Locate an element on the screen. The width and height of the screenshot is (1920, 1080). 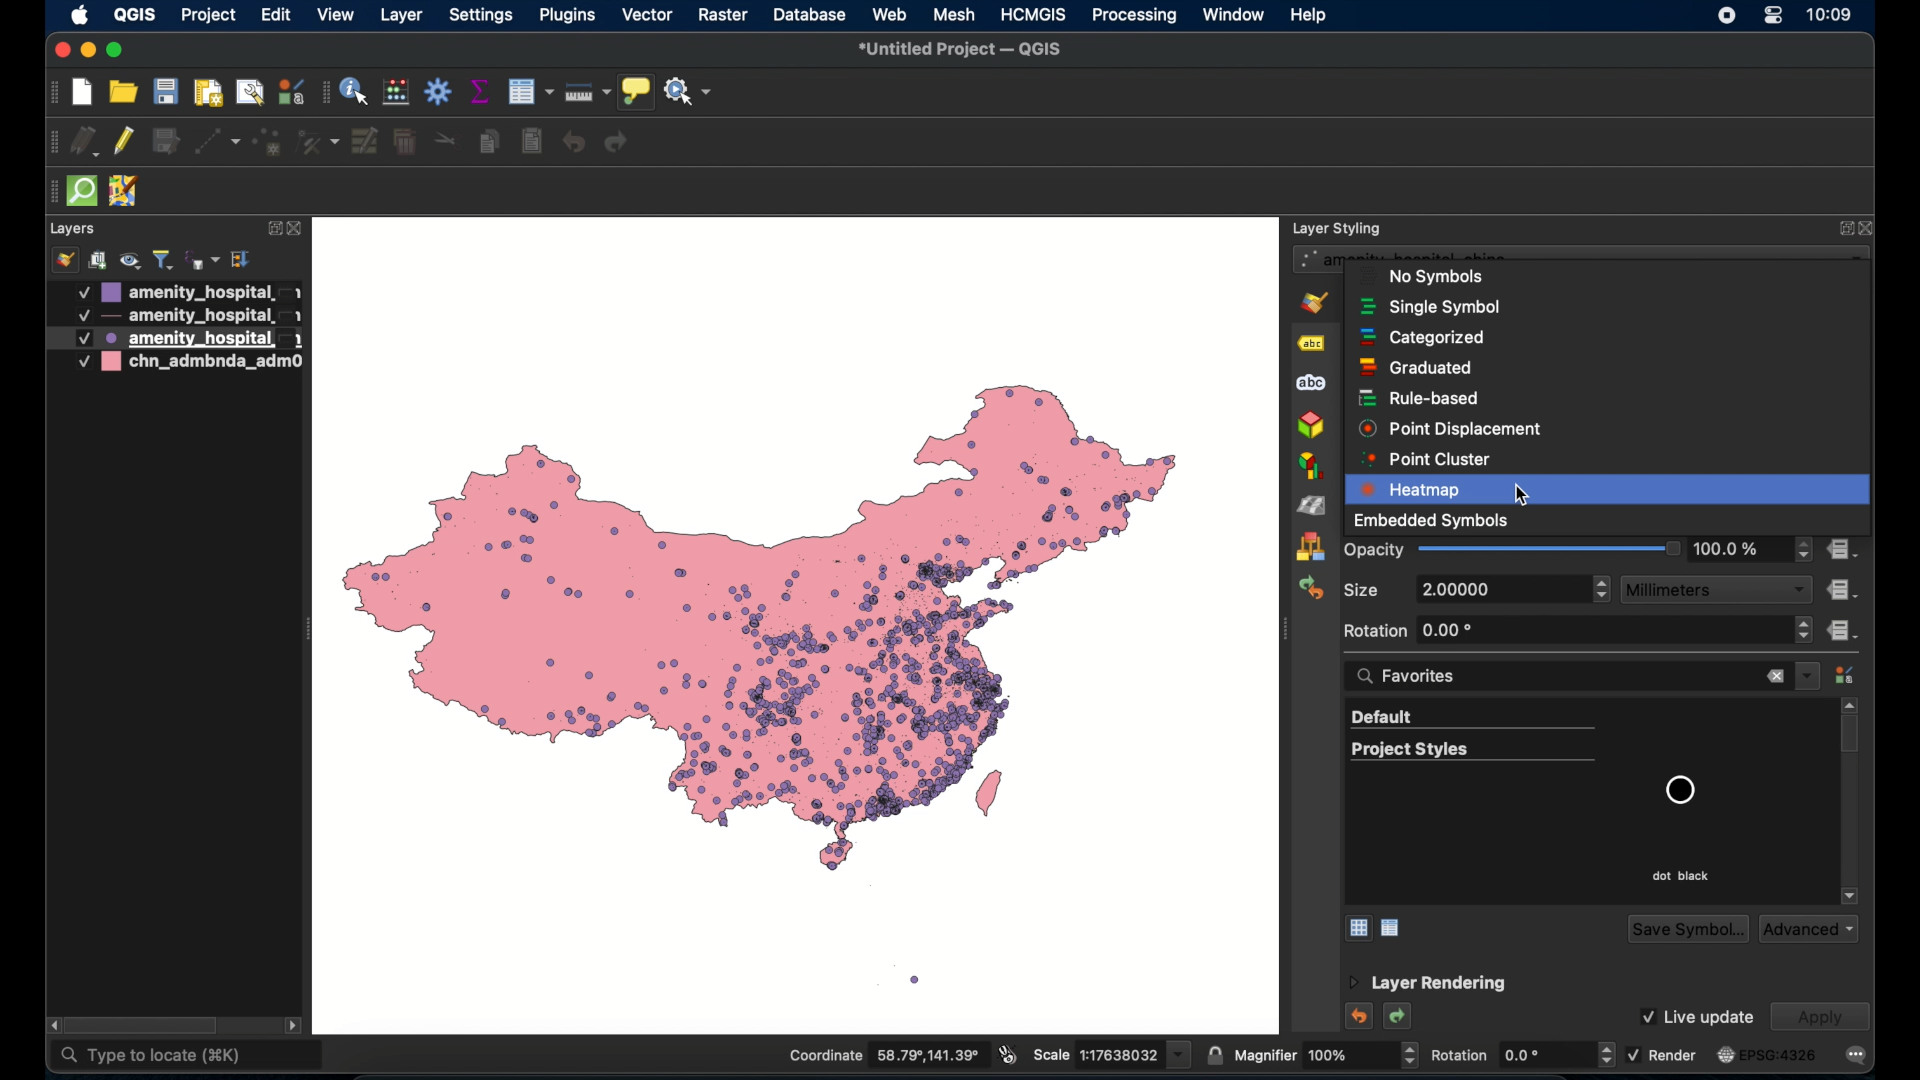
layer 4 is located at coordinates (181, 364).